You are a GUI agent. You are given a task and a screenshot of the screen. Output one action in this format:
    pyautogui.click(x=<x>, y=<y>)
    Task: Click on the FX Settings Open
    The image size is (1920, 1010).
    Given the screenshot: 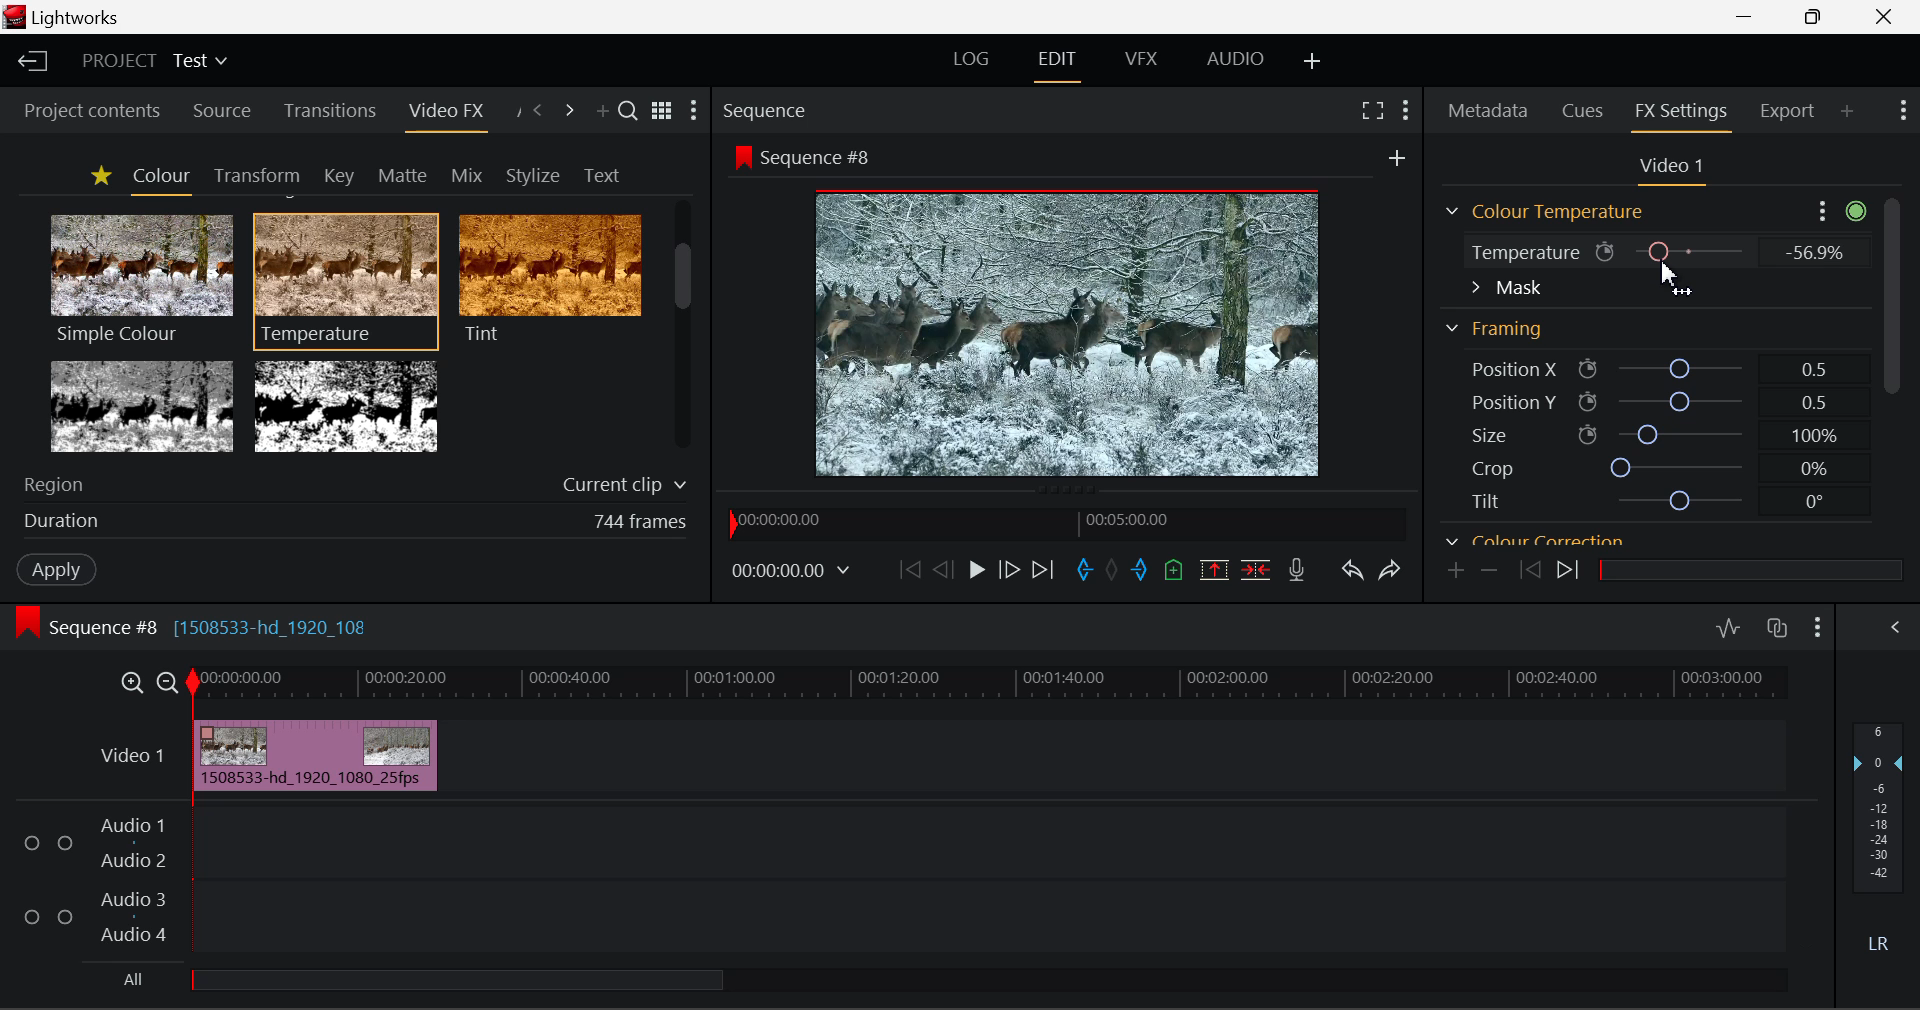 What is the action you would take?
    pyautogui.click(x=1682, y=113)
    